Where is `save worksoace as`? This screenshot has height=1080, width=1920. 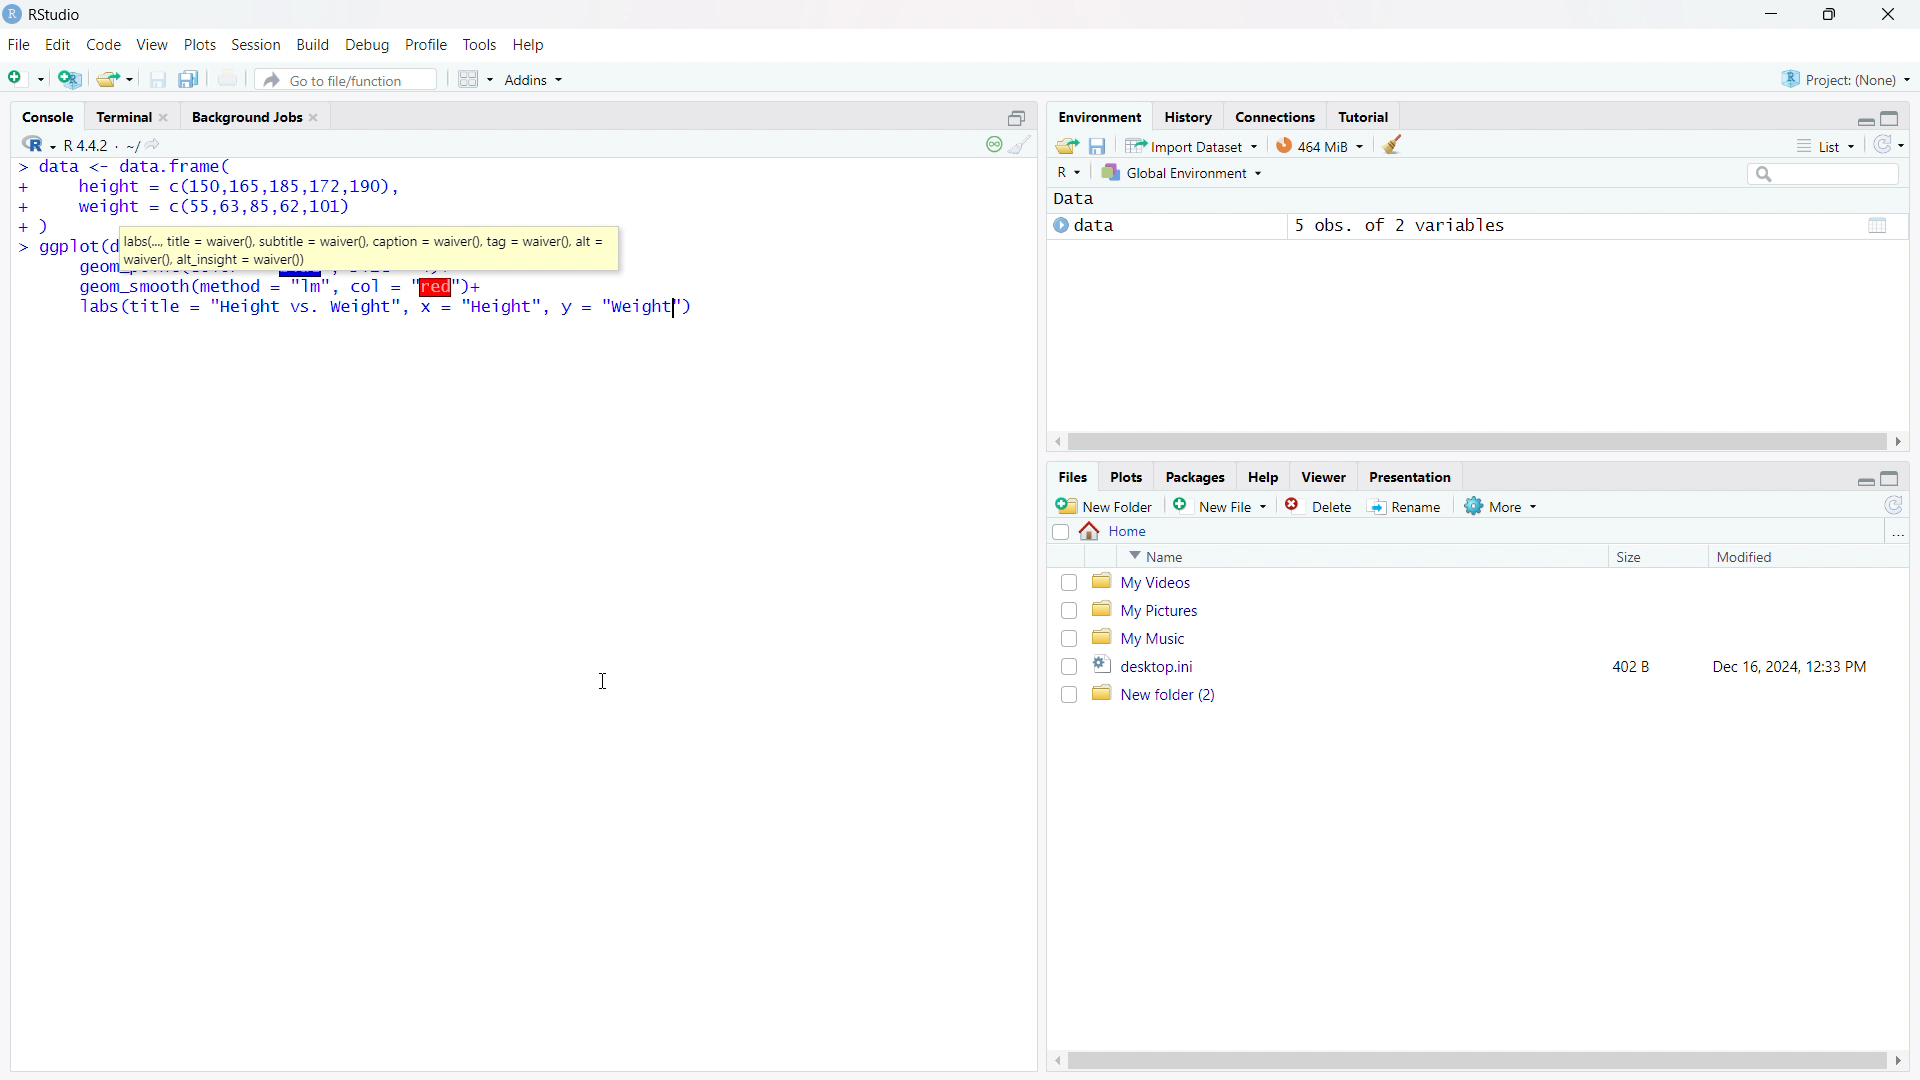
save worksoace as is located at coordinates (1099, 144).